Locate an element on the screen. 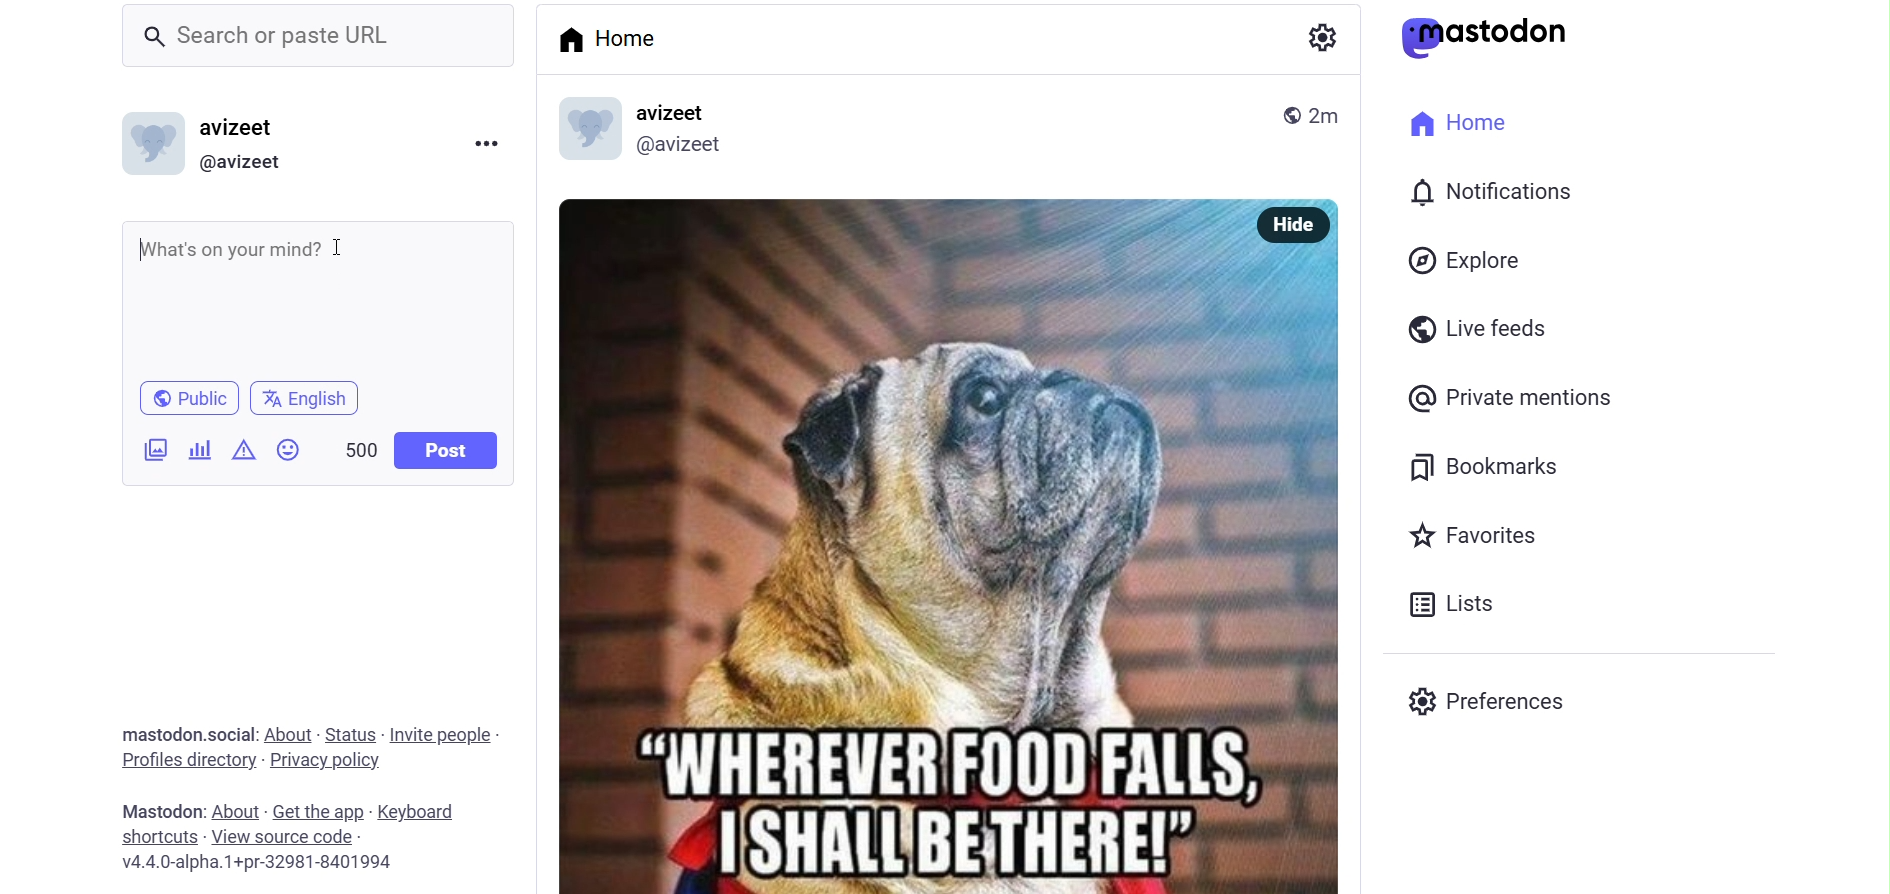  explore is located at coordinates (1465, 260).